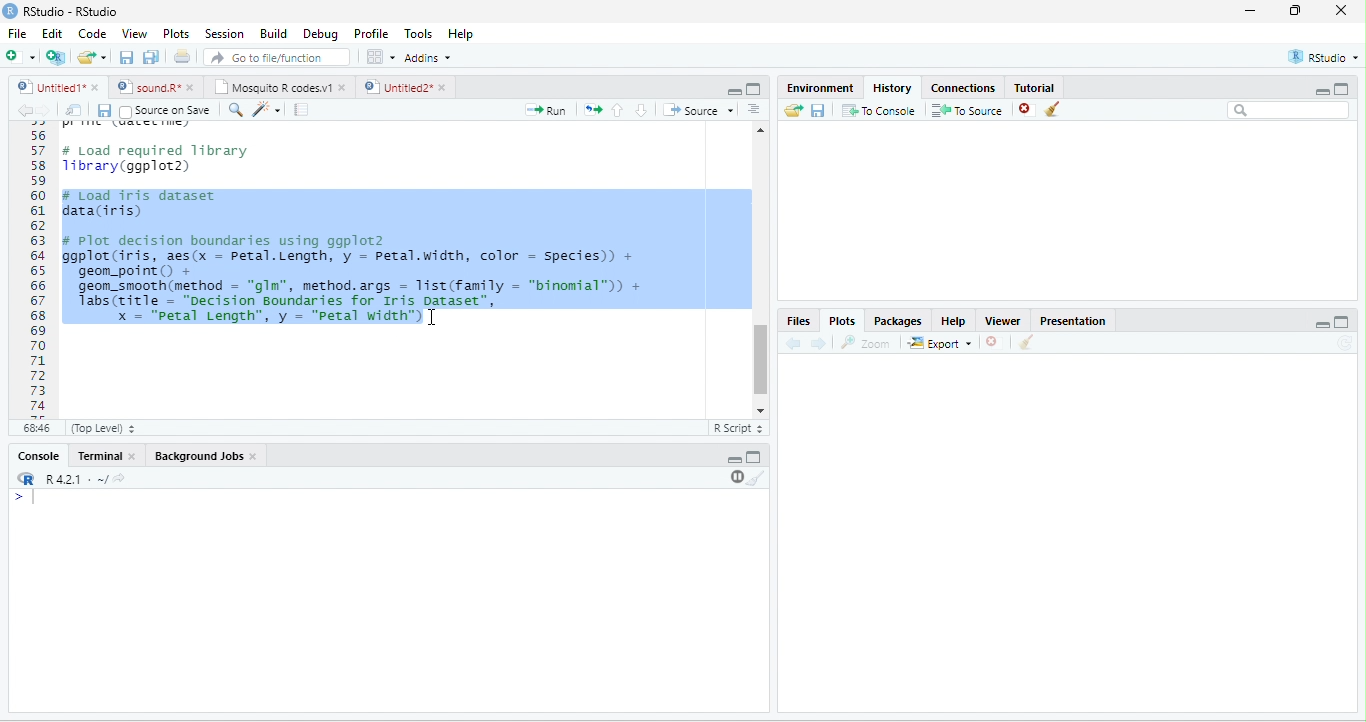 The image size is (1366, 722). Describe the element at coordinates (134, 457) in the screenshot. I see `close` at that location.